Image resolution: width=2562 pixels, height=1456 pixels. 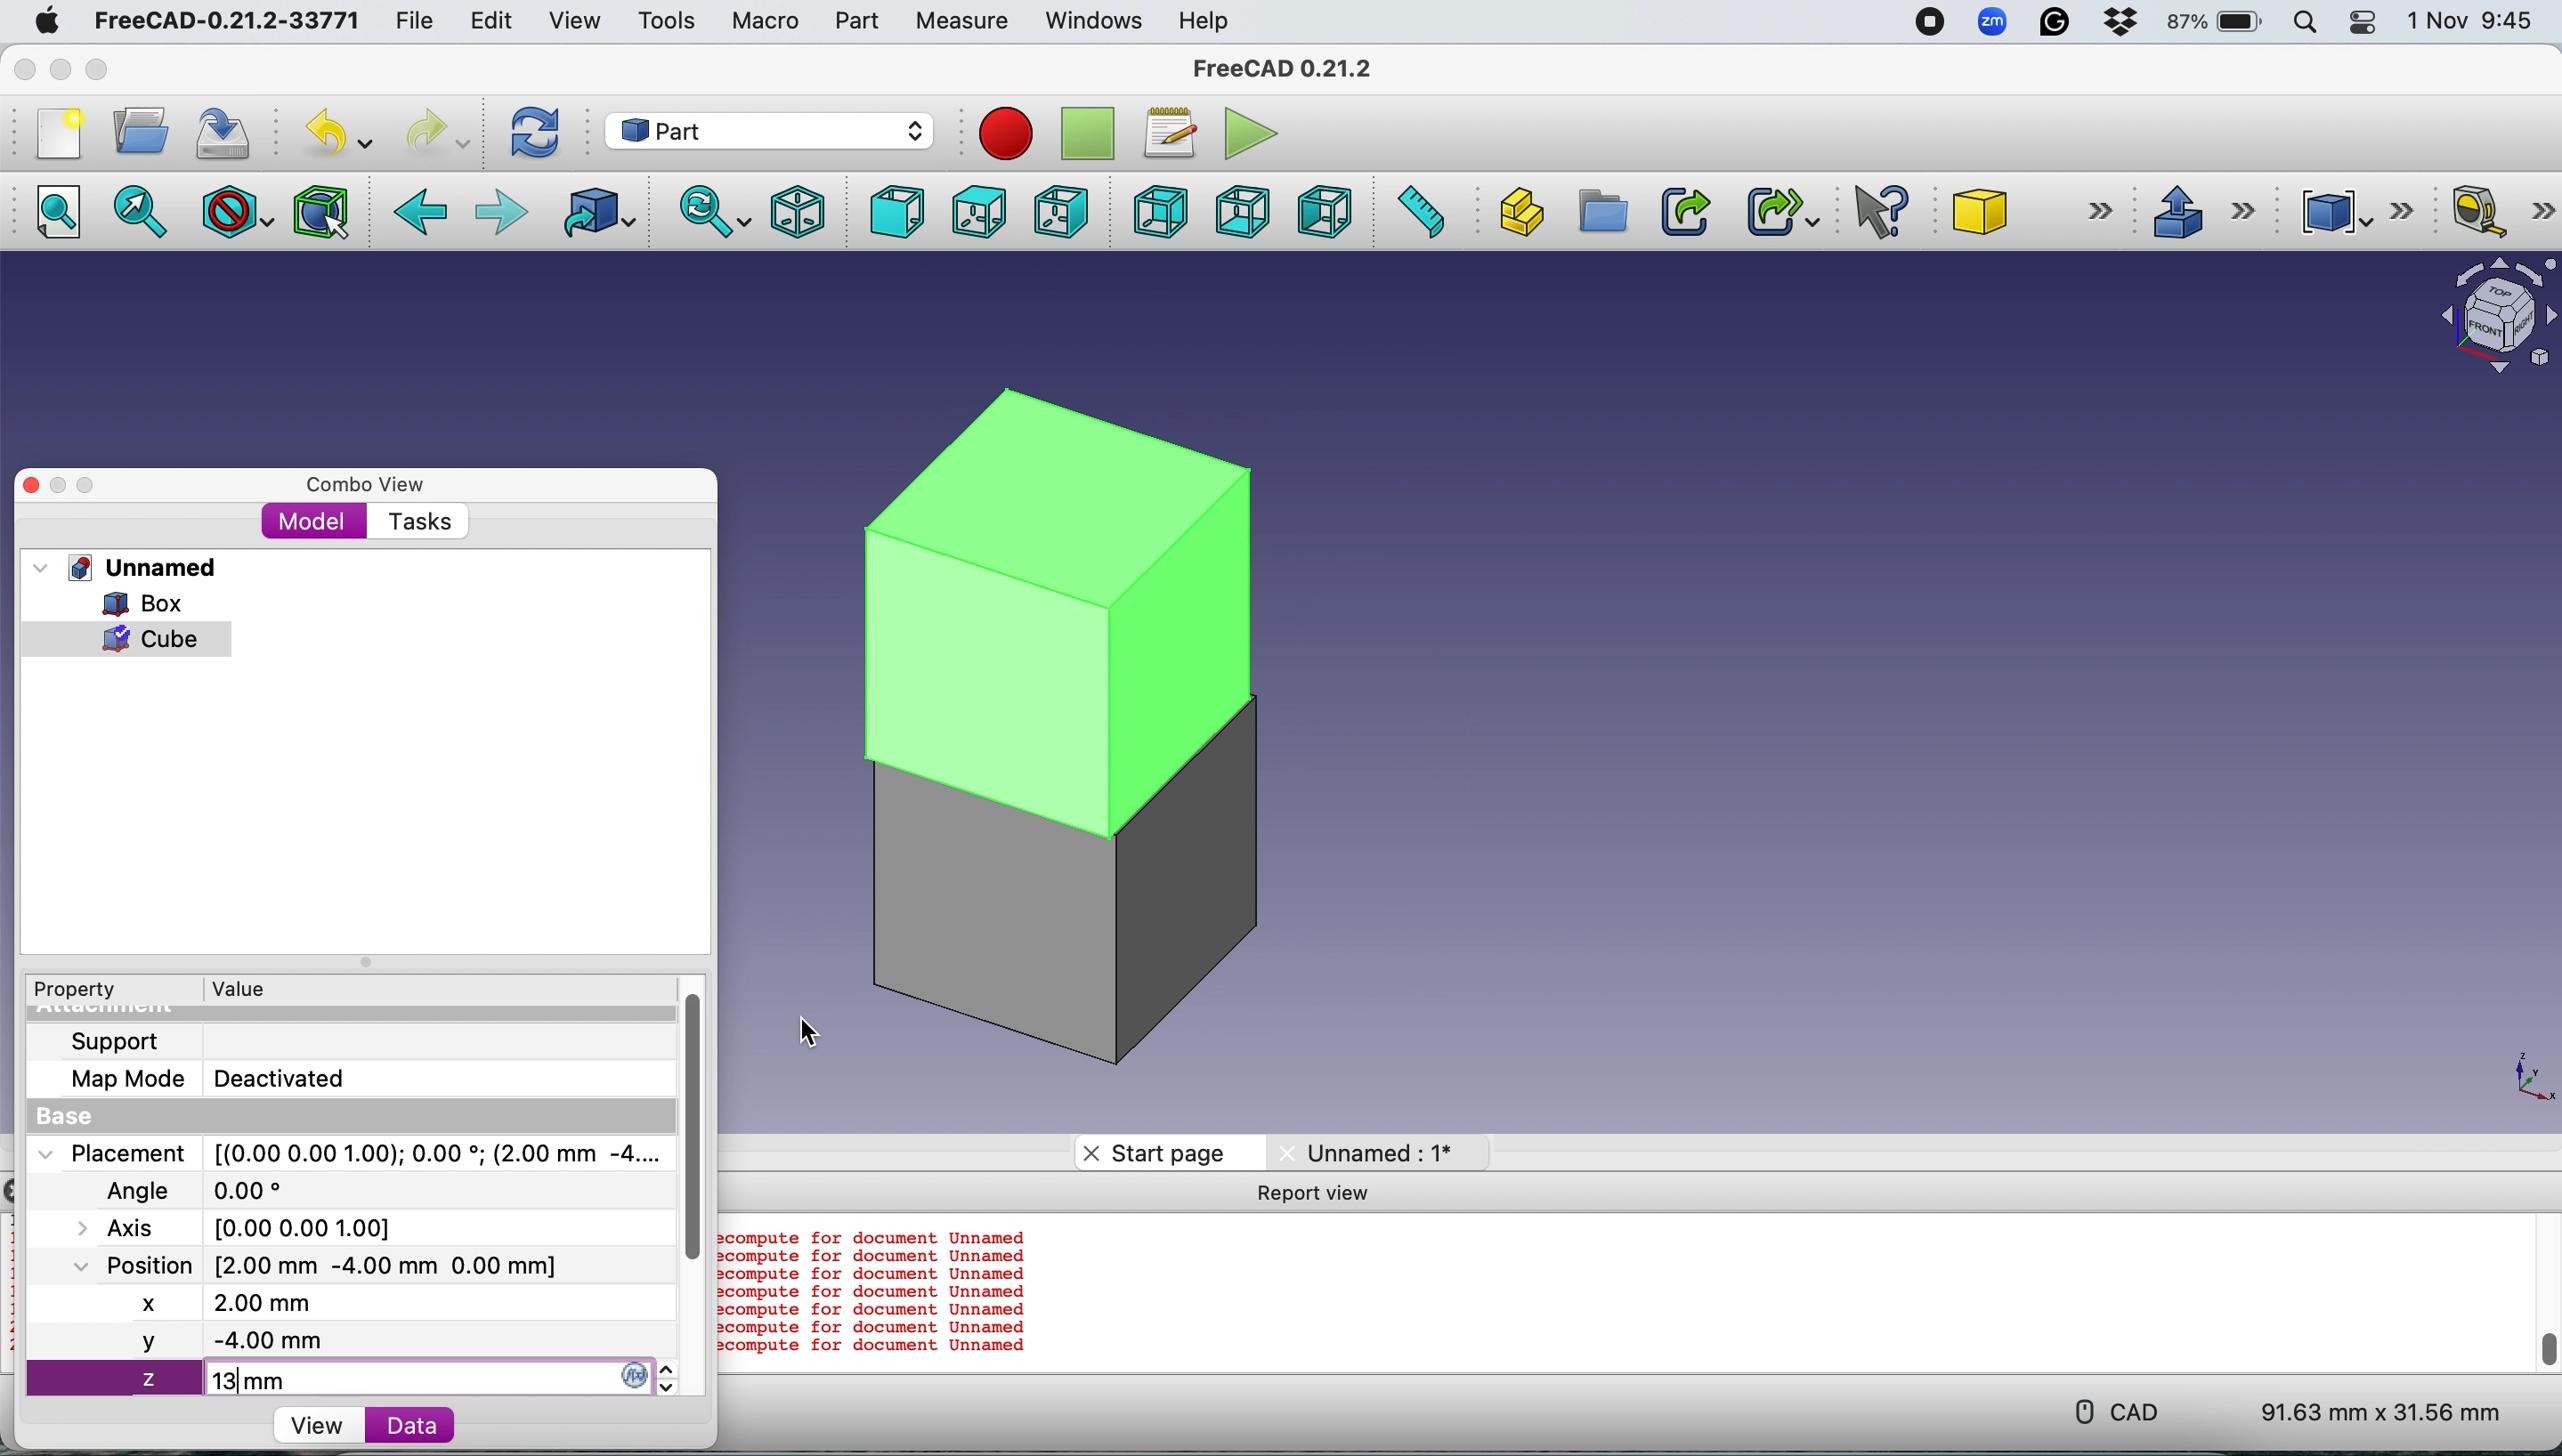 What do you see at coordinates (2310, 22) in the screenshot?
I see `Spotlight search` at bounding box center [2310, 22].